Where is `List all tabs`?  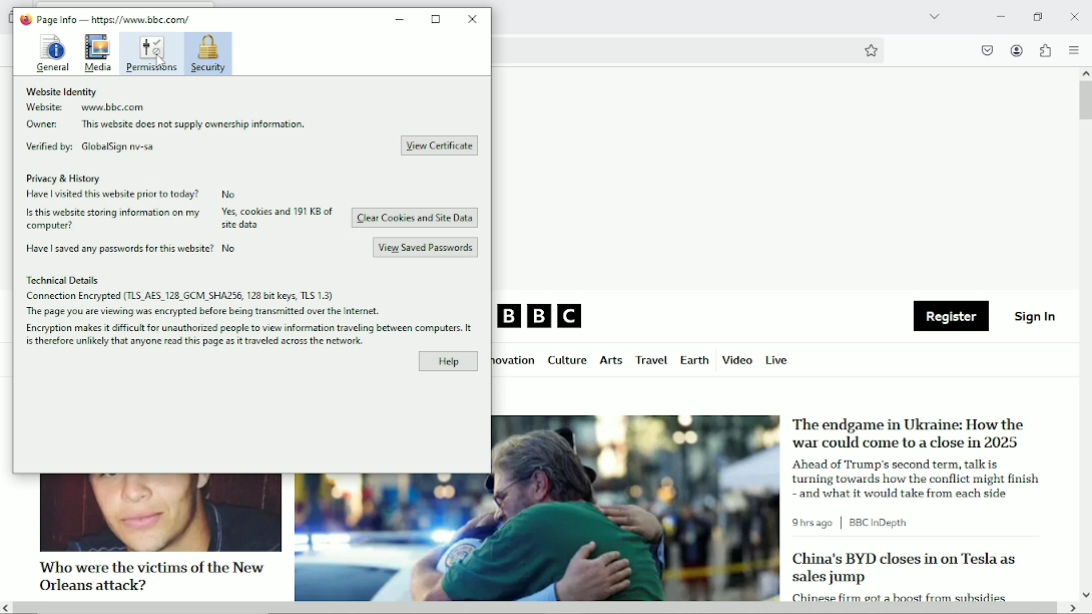
List all tabs is located at coordinates (932, 16).